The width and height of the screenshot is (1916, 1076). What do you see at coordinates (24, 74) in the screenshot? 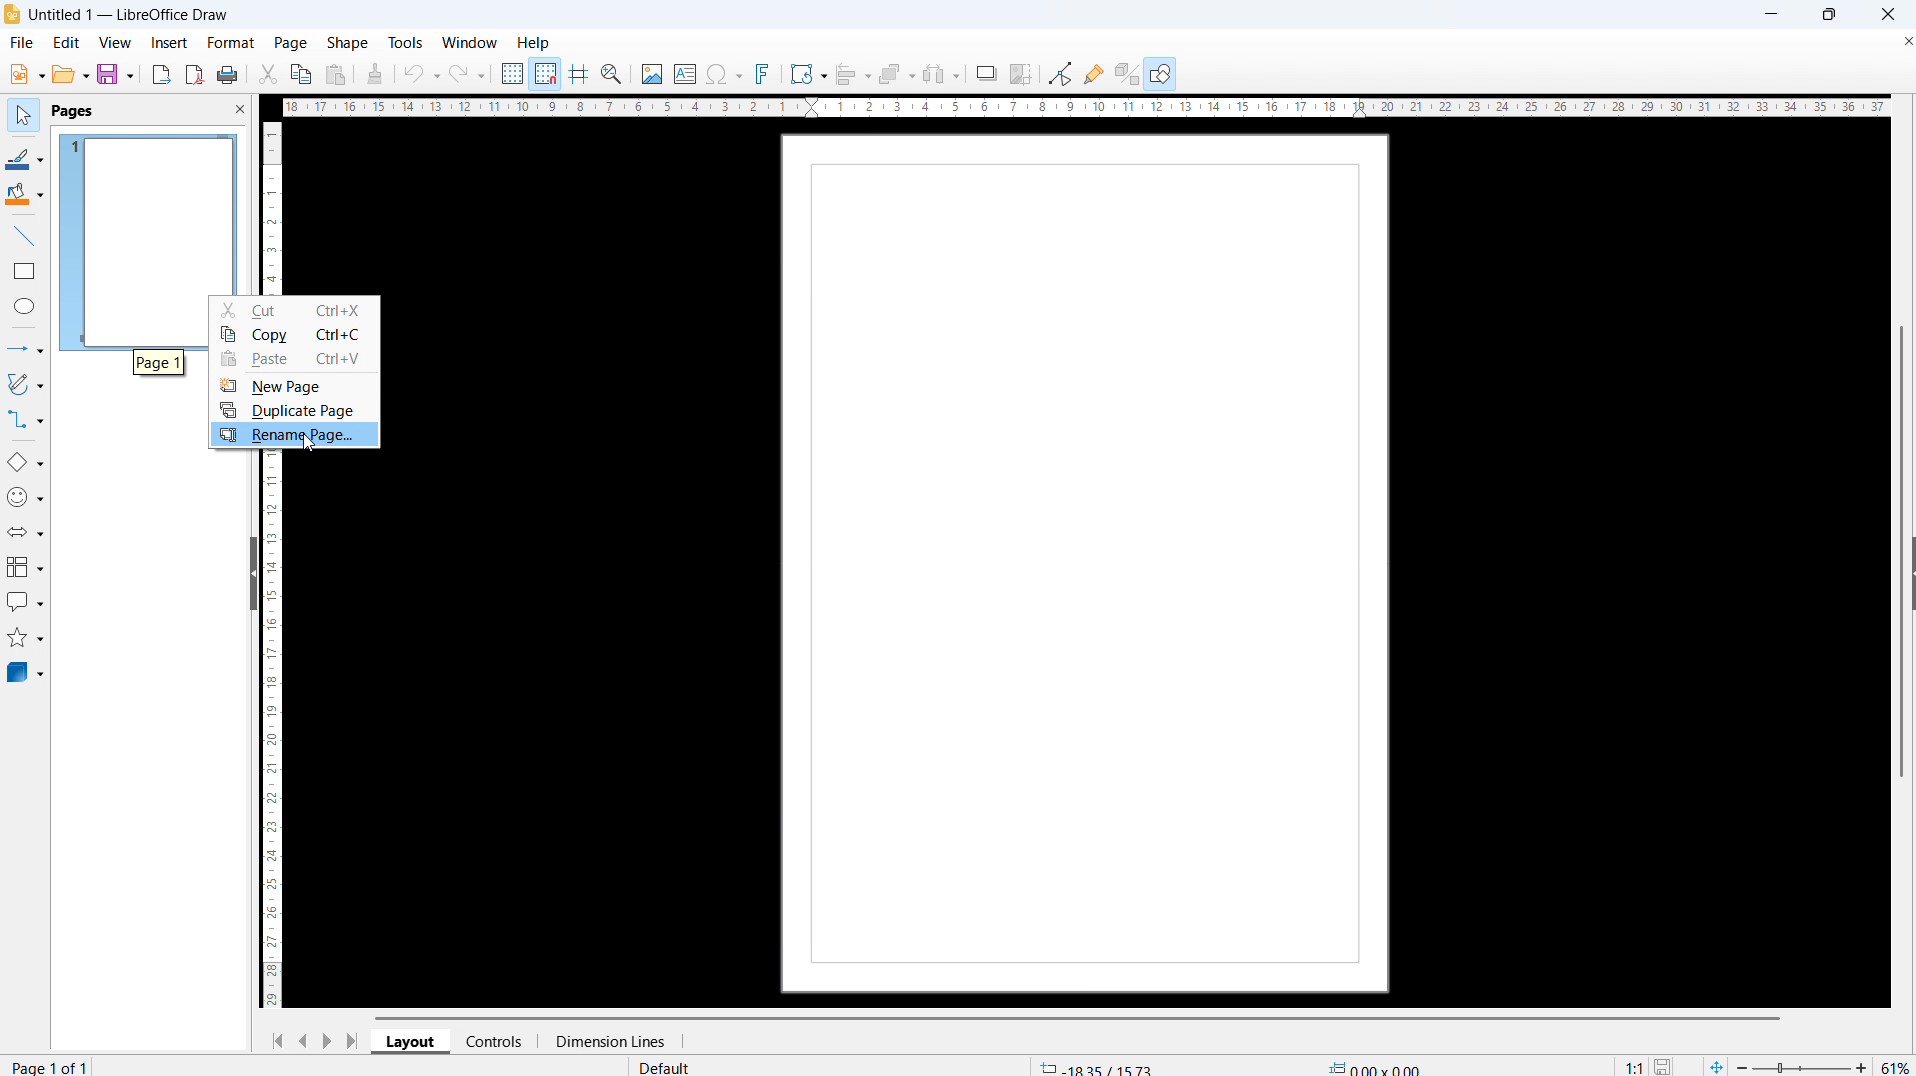
I see `new` at bounding box center [24, 74].